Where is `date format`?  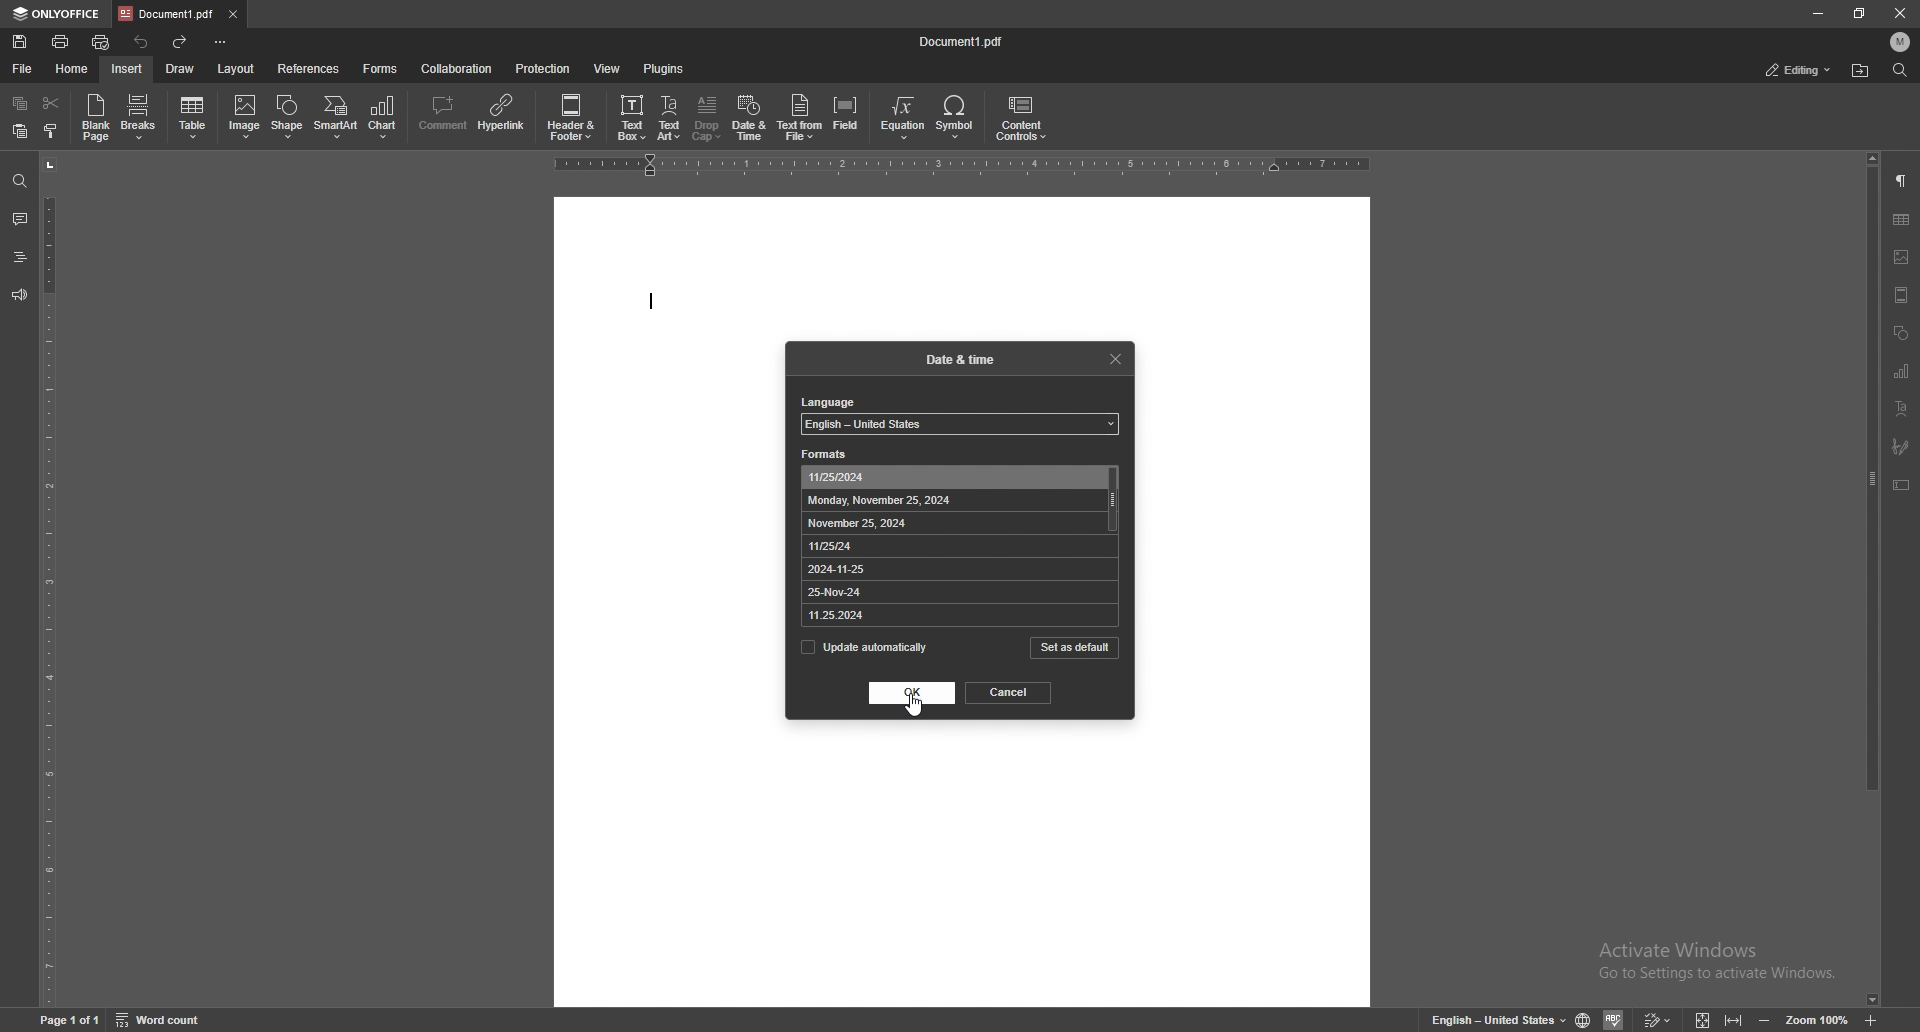
date format is located at coordinates (856, 594).